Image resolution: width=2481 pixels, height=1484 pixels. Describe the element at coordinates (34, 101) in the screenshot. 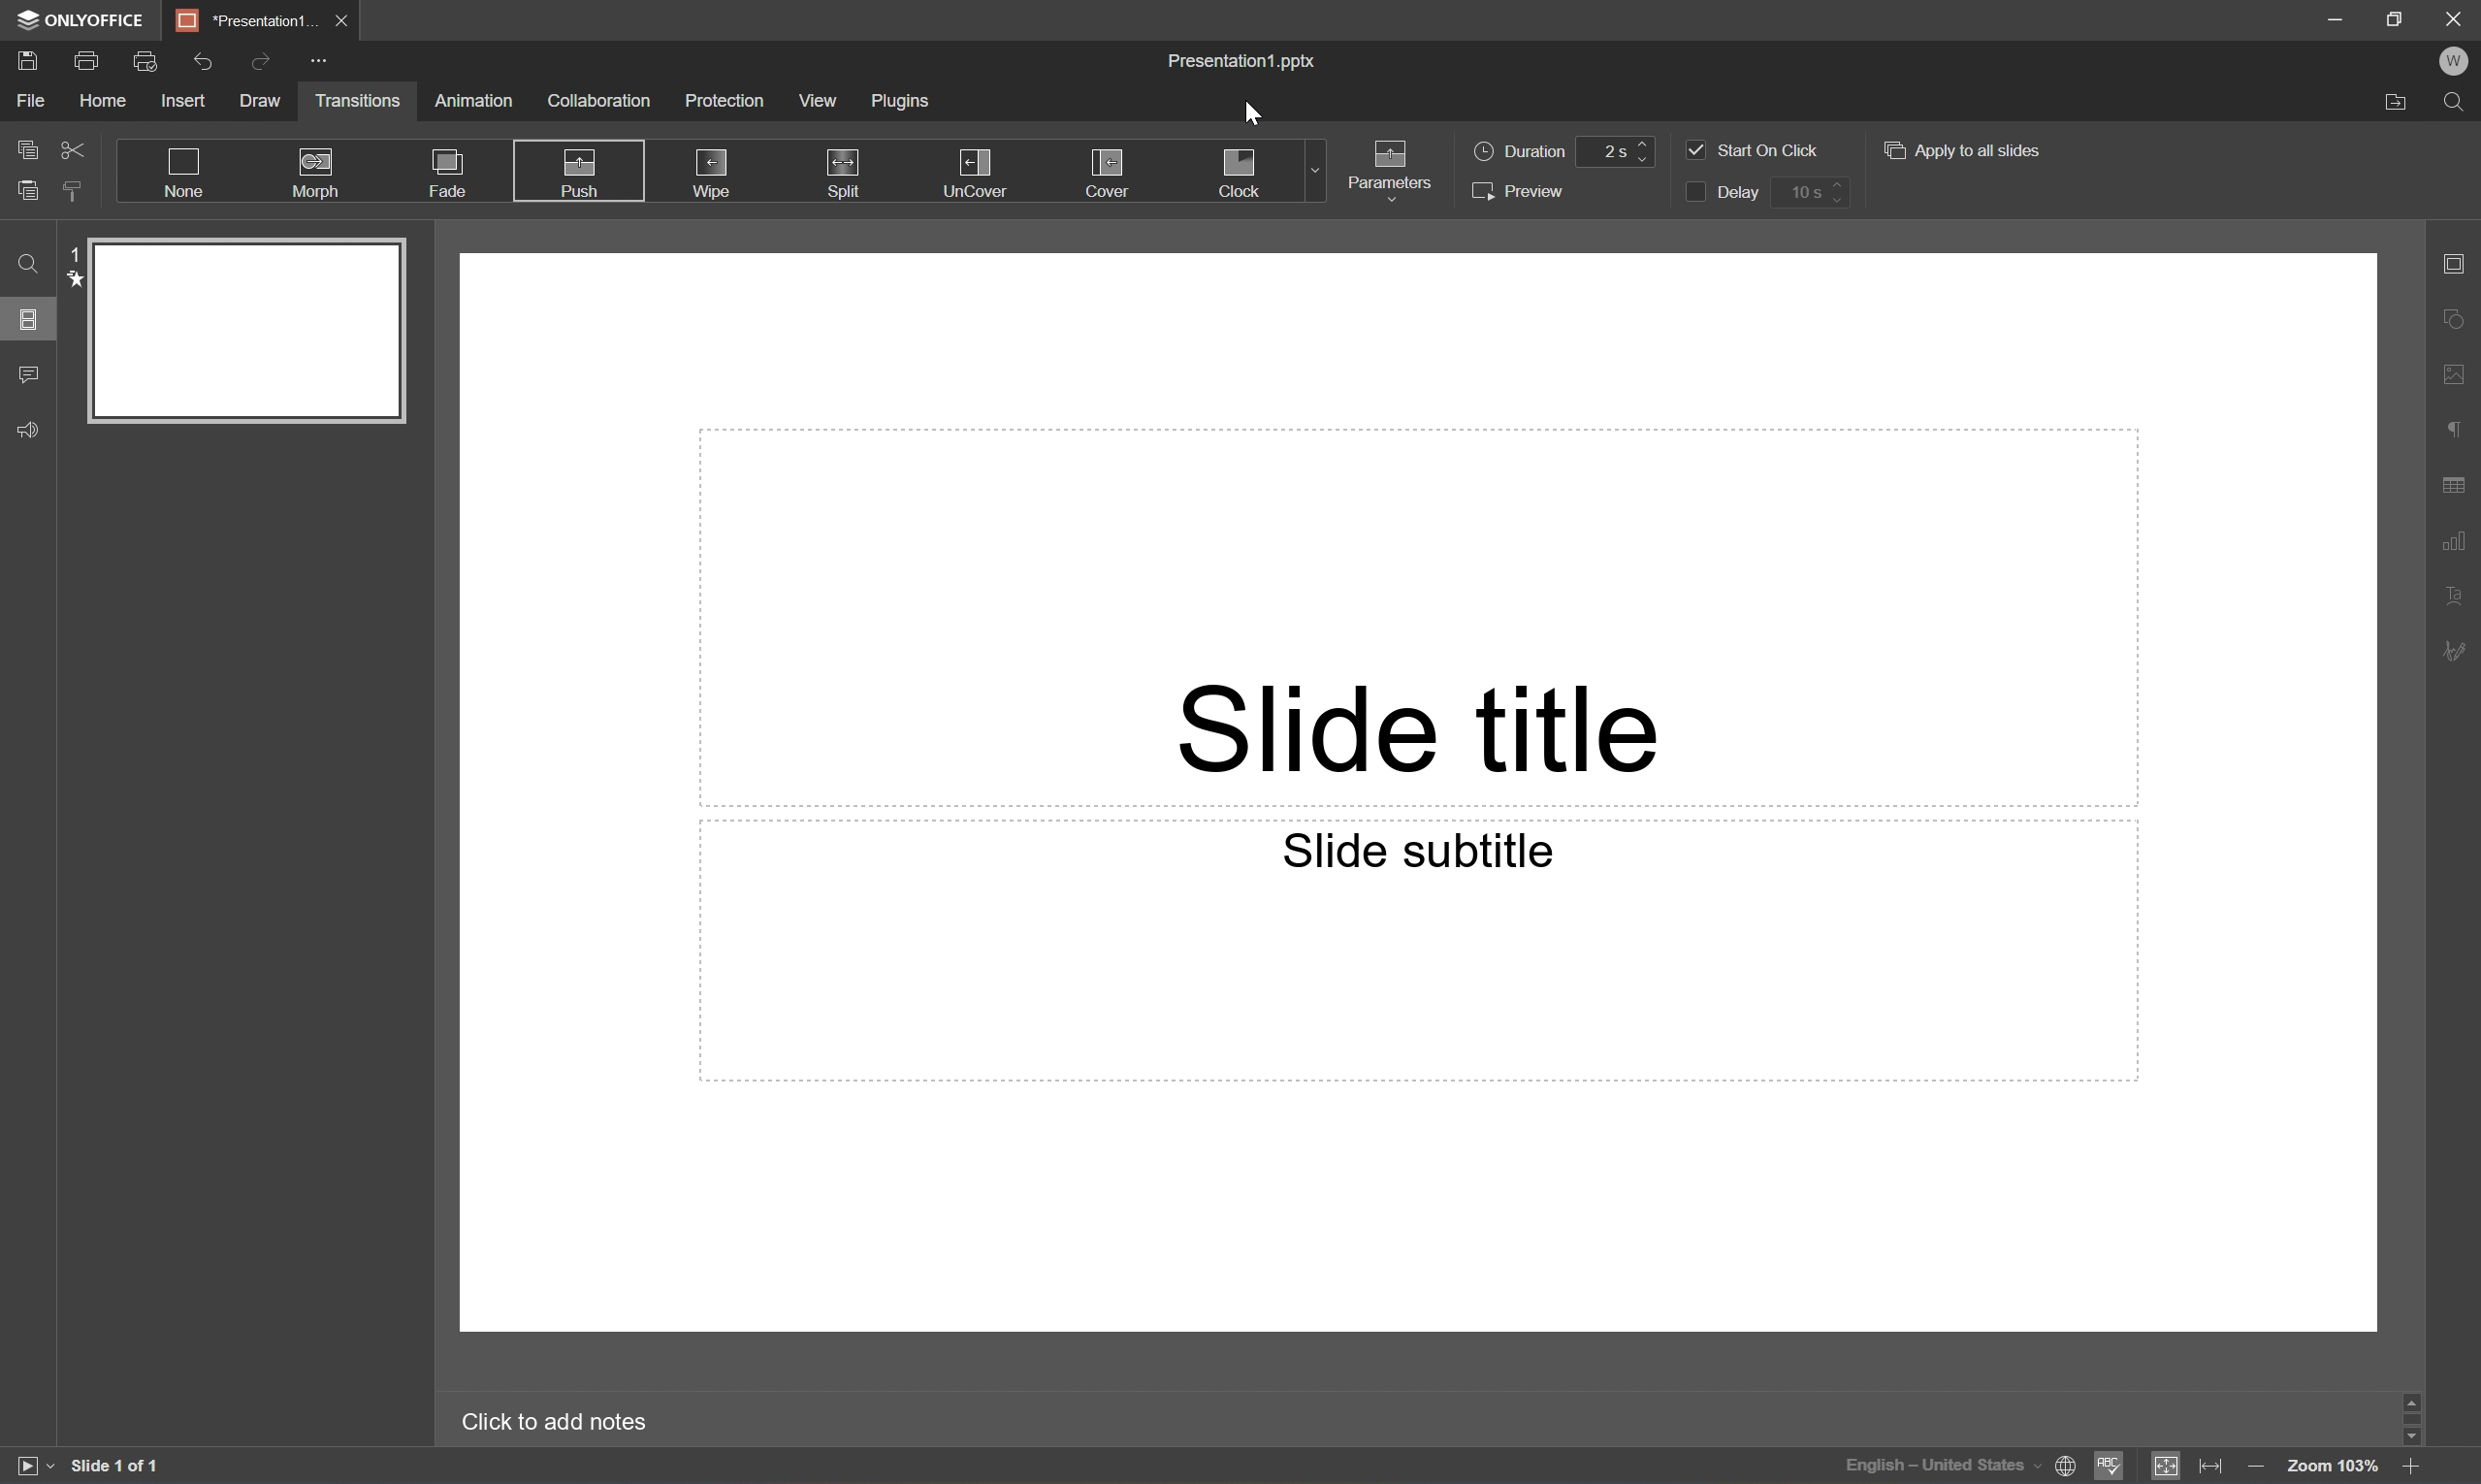

I see `File` at that location.